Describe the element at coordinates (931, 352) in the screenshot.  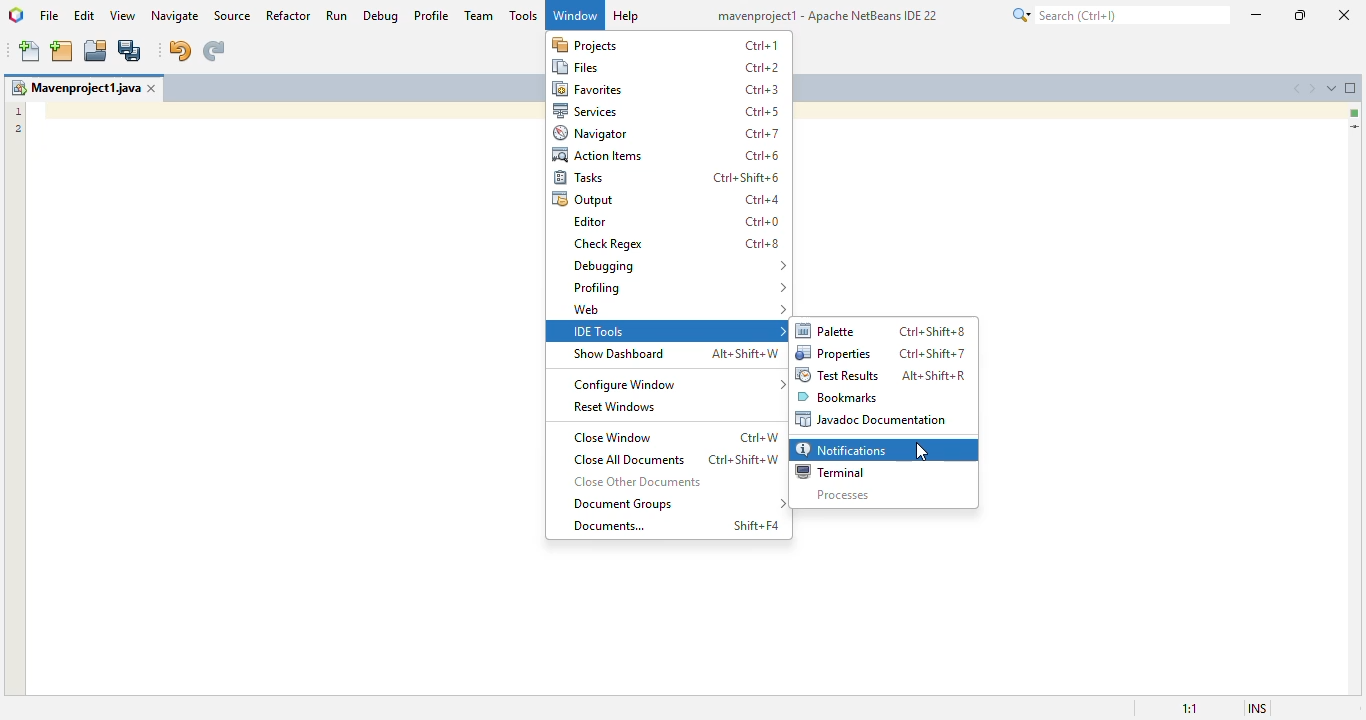
I see `shortcut for properties` at that location.